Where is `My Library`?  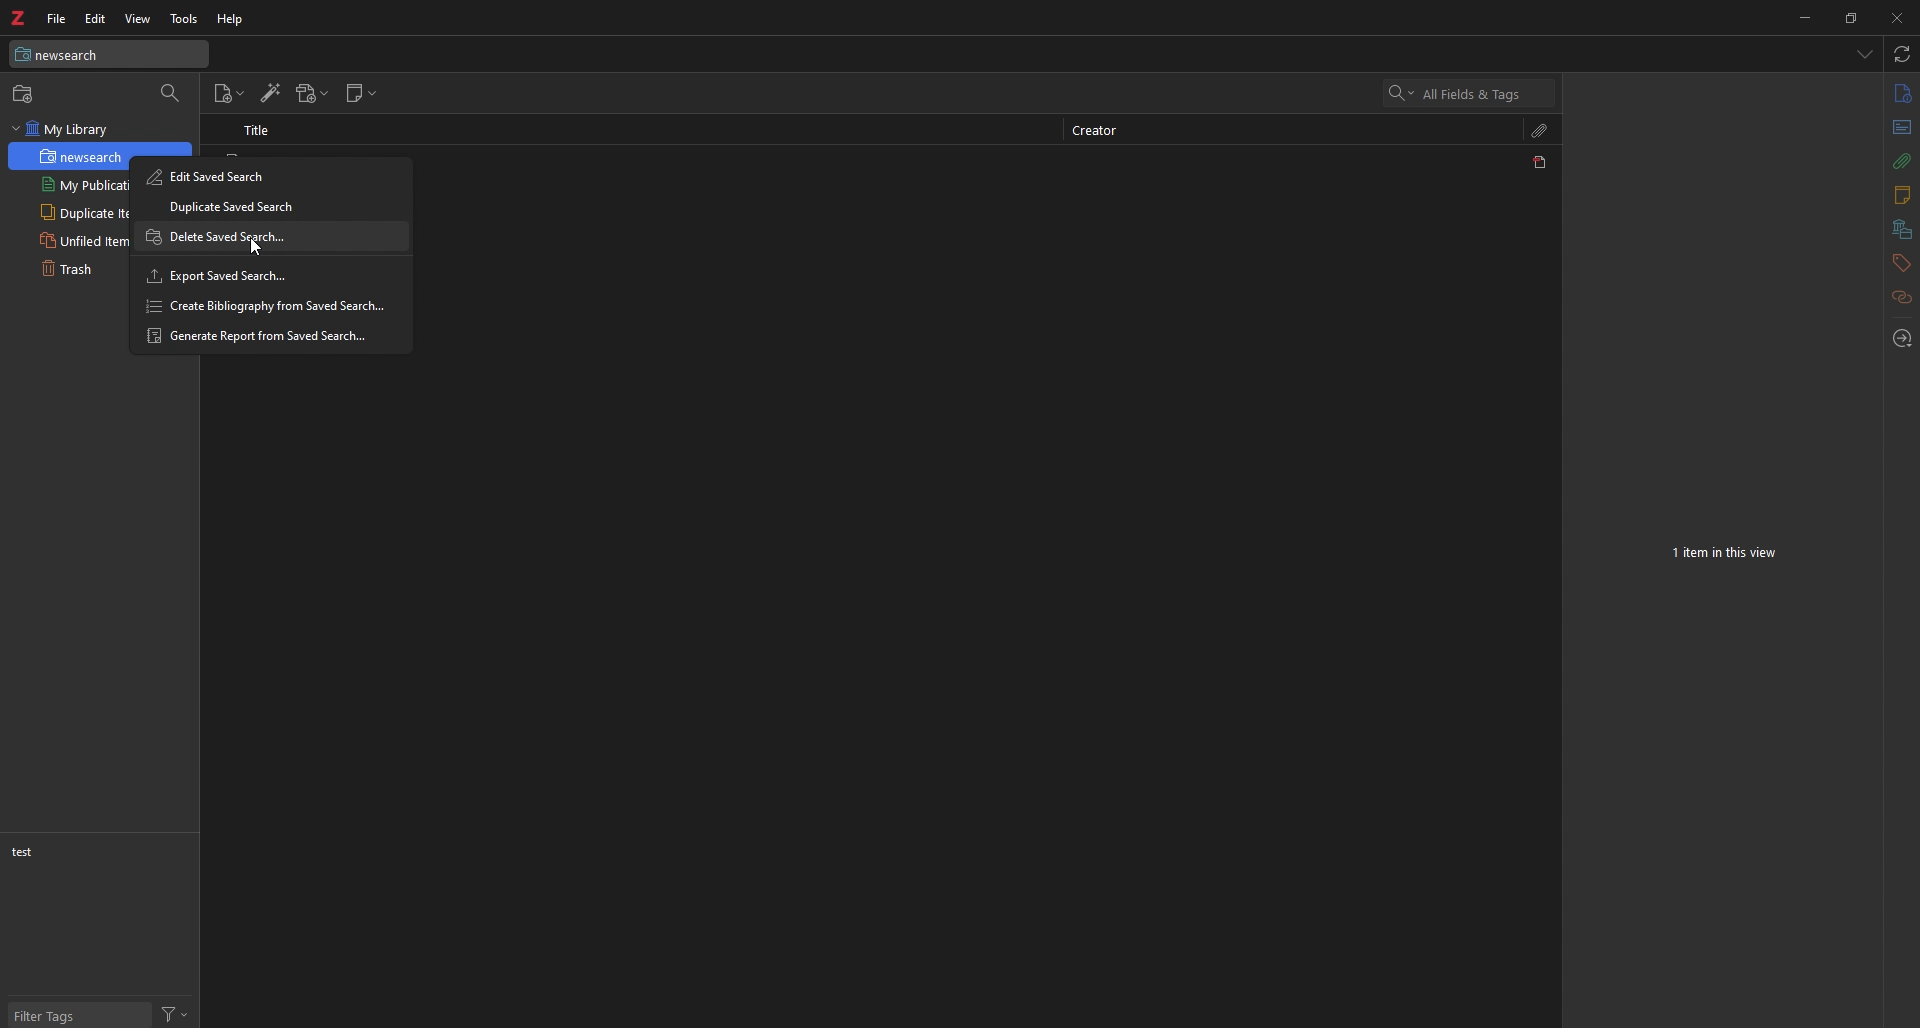 My Library is located at coordinates (111, 53).